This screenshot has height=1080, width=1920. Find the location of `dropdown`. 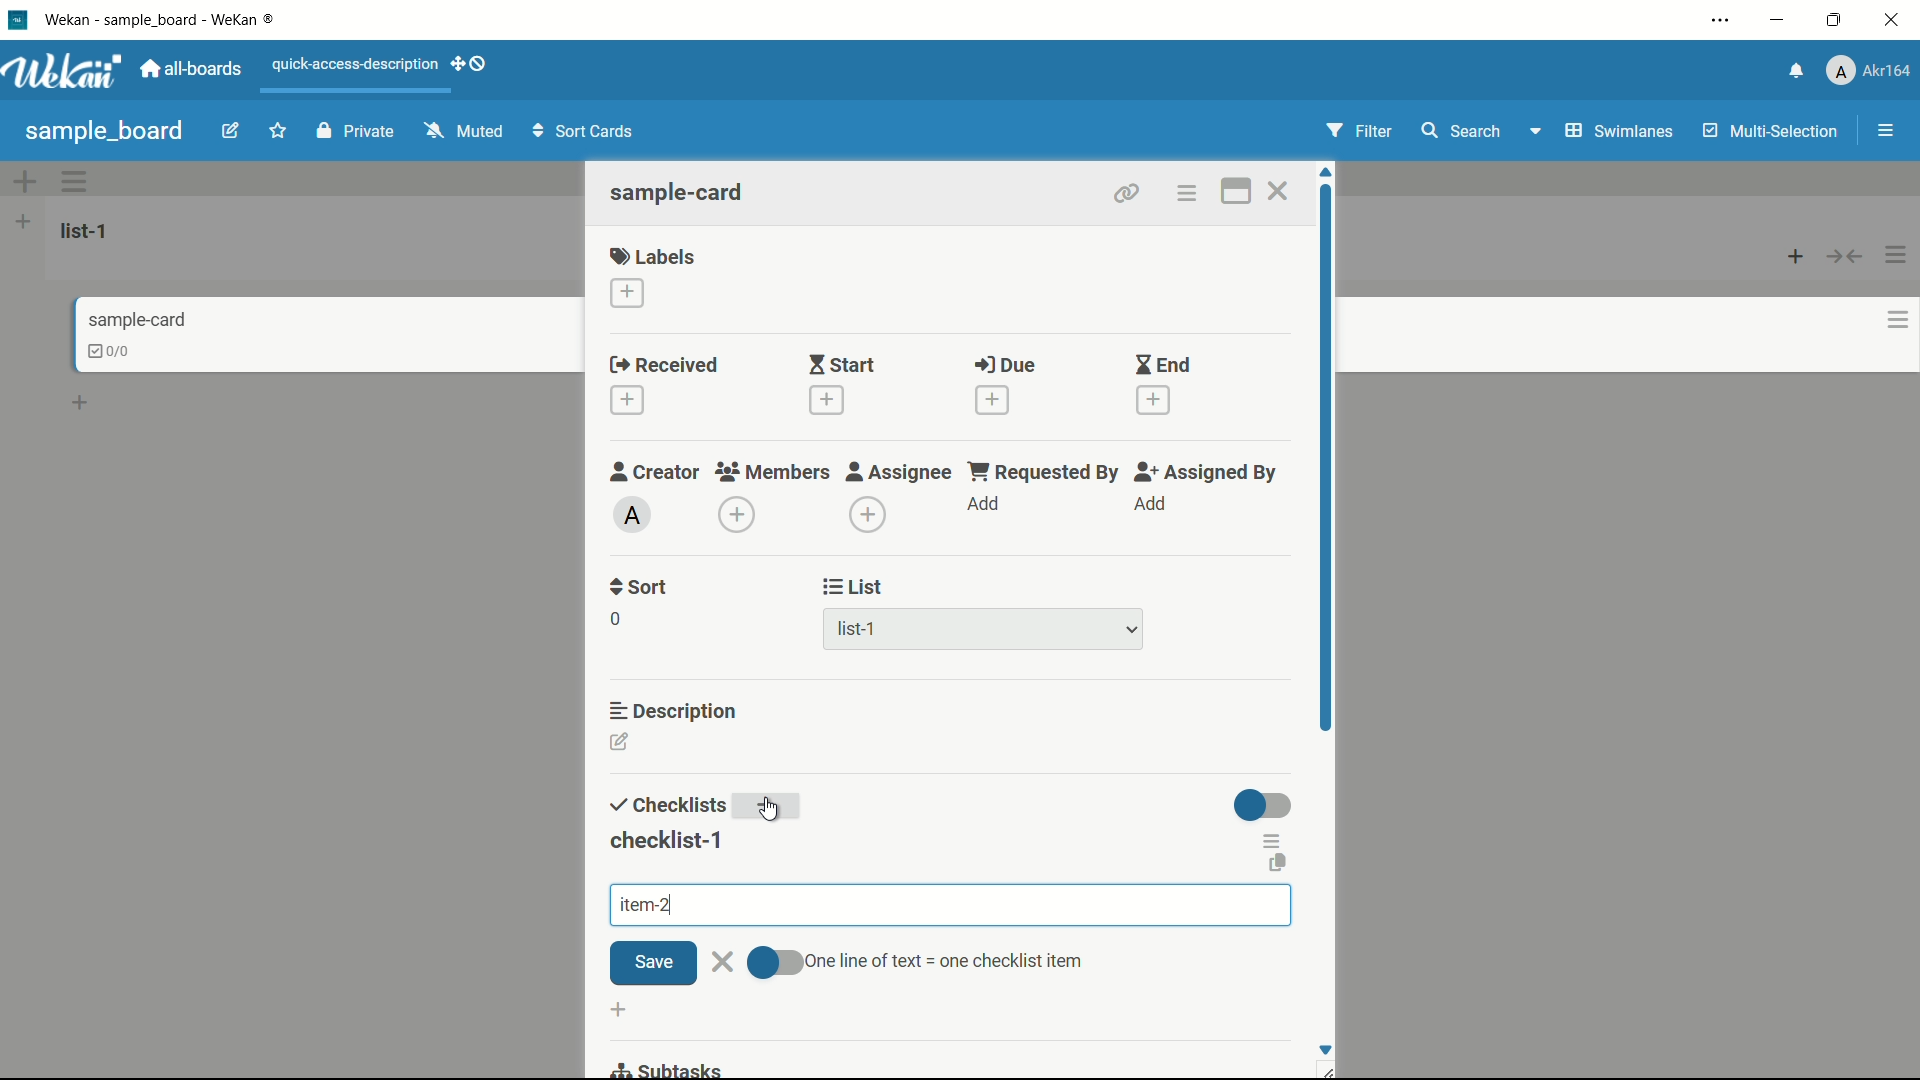

dropdown is located at coordinates (1534, 135).